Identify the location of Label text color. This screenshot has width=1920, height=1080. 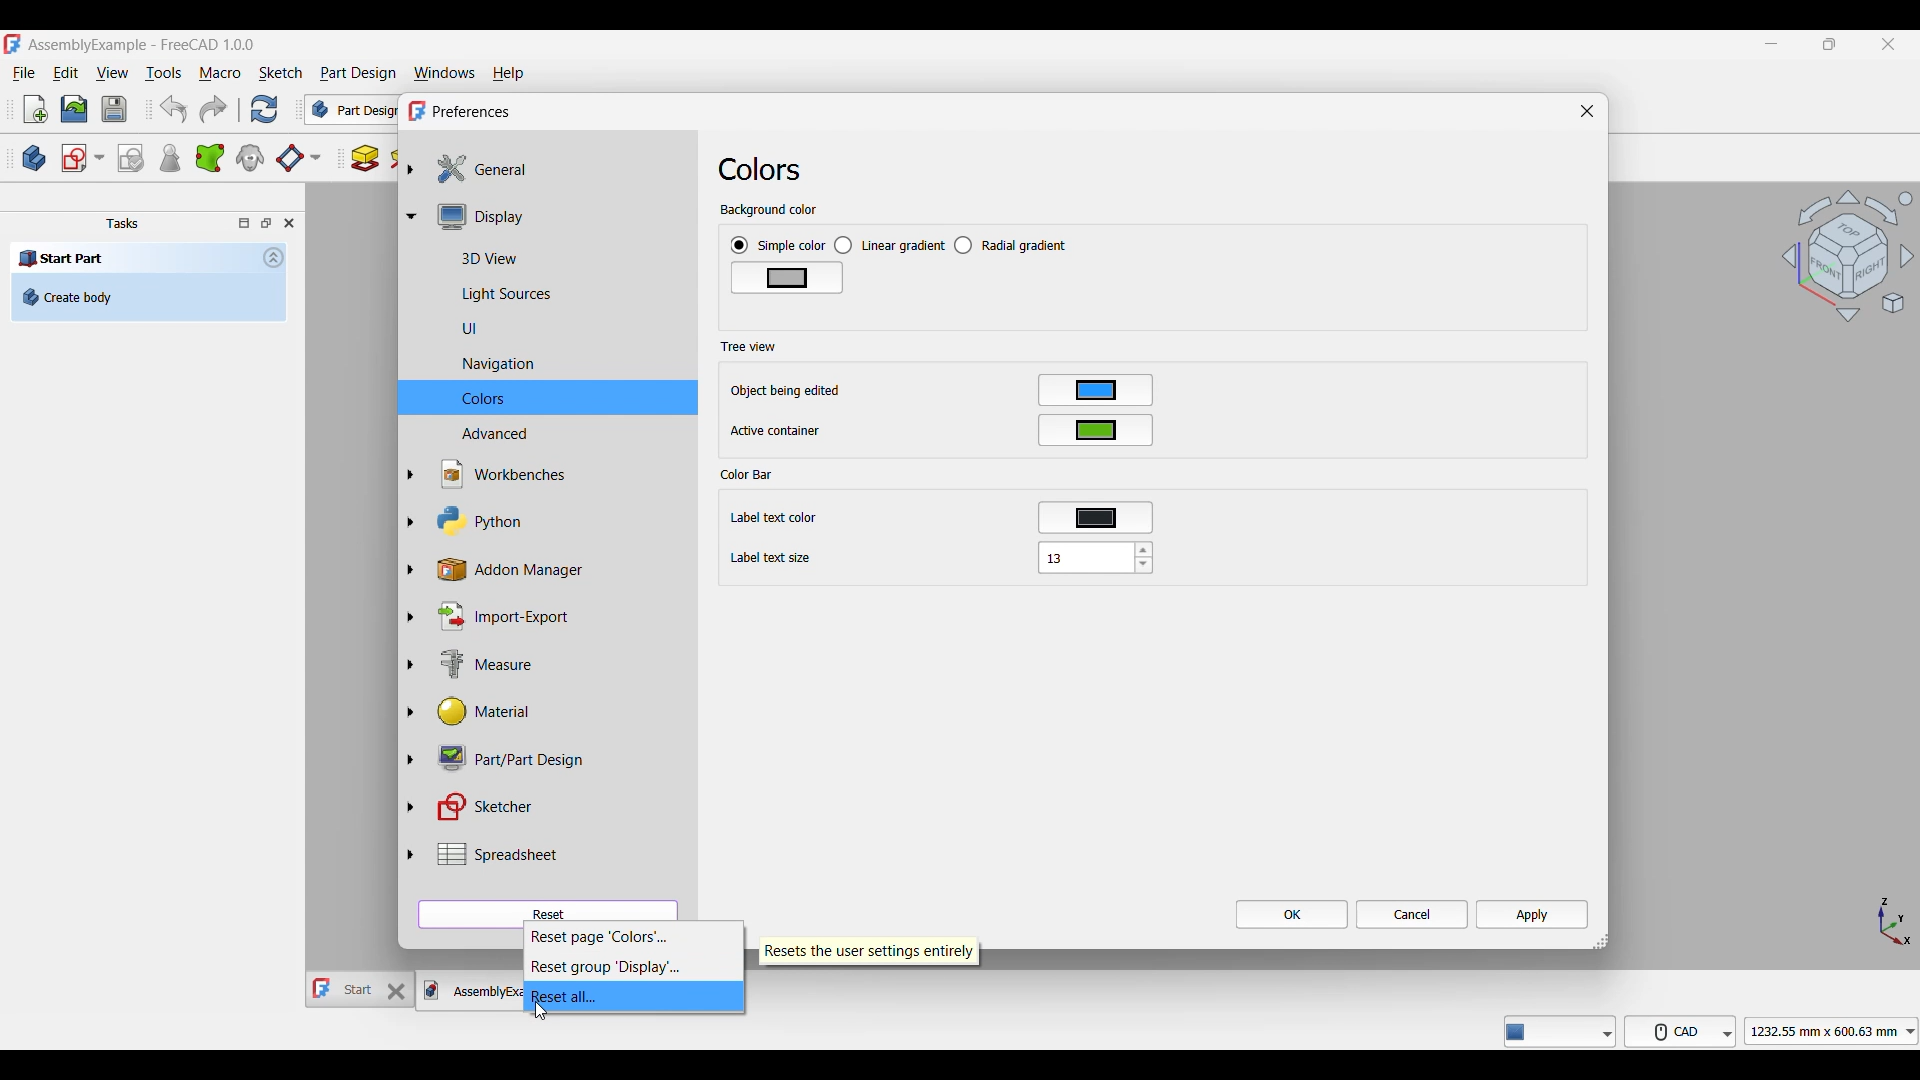
(773, 518).